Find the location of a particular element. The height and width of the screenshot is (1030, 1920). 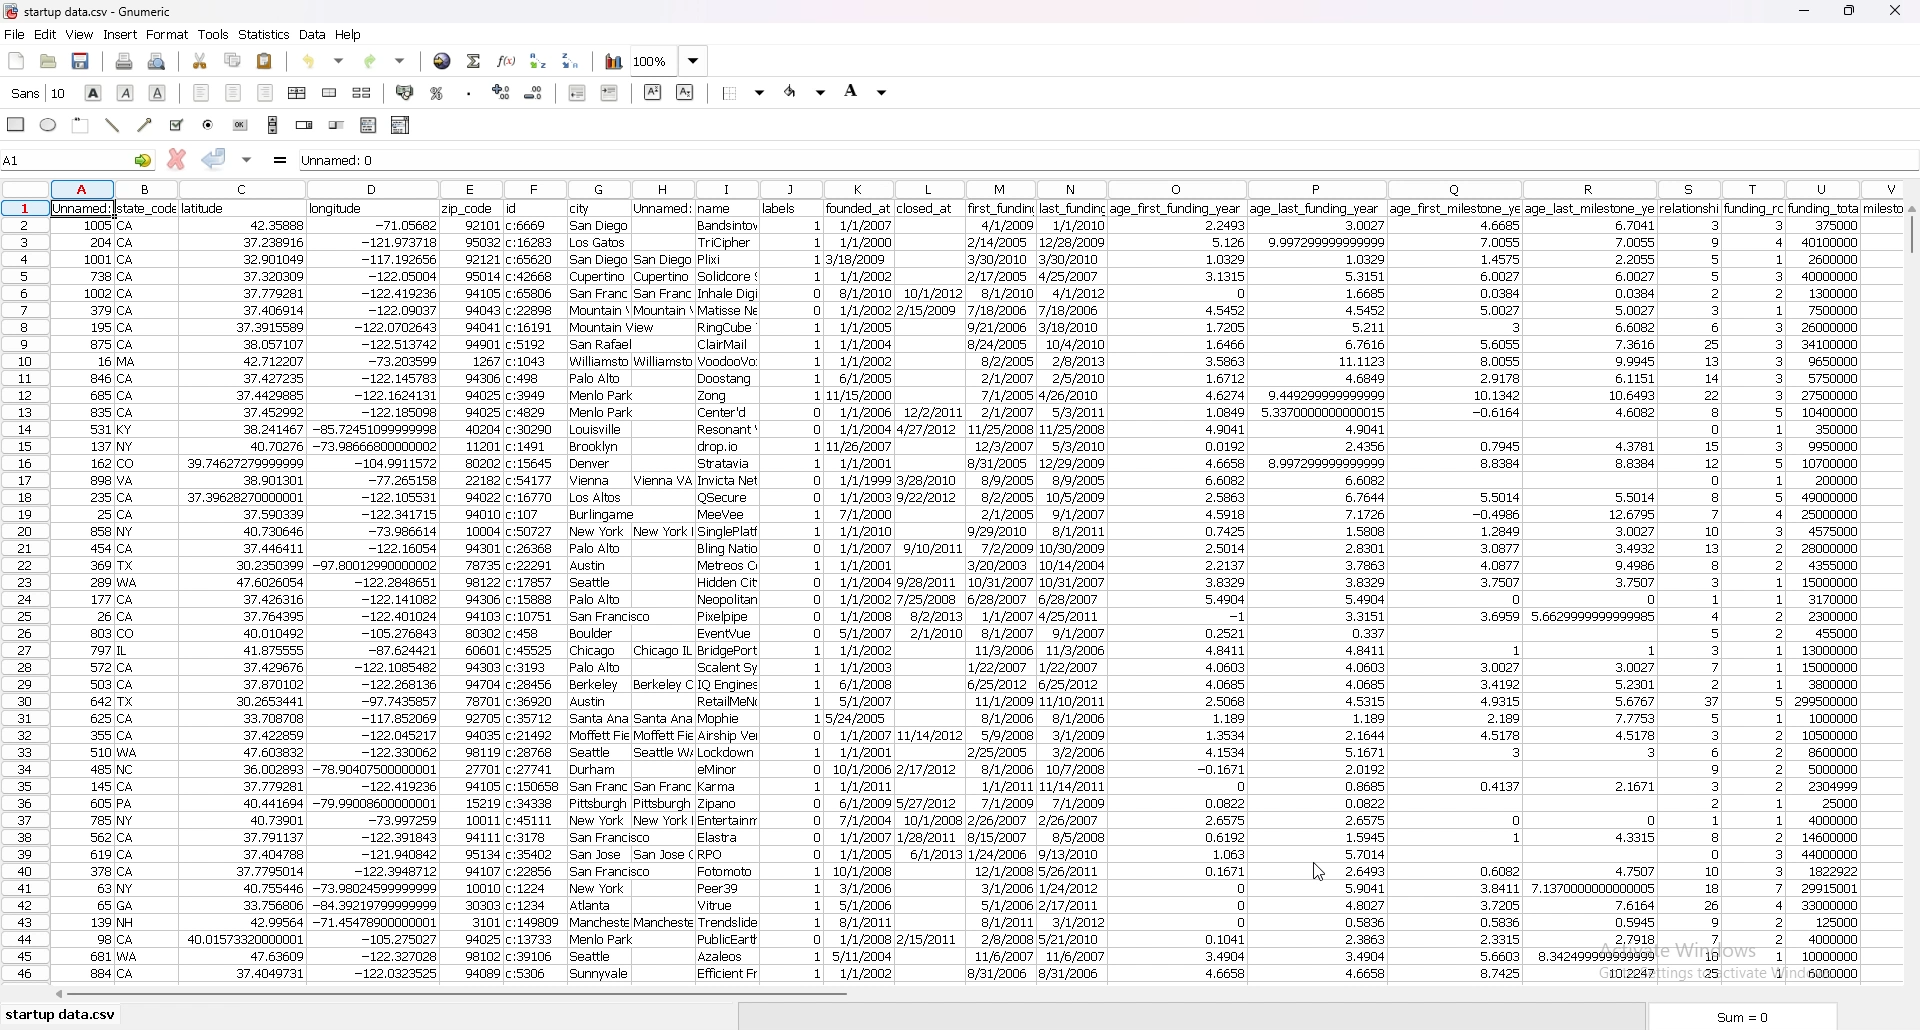

tickbox is located at coordinates (176, 125).